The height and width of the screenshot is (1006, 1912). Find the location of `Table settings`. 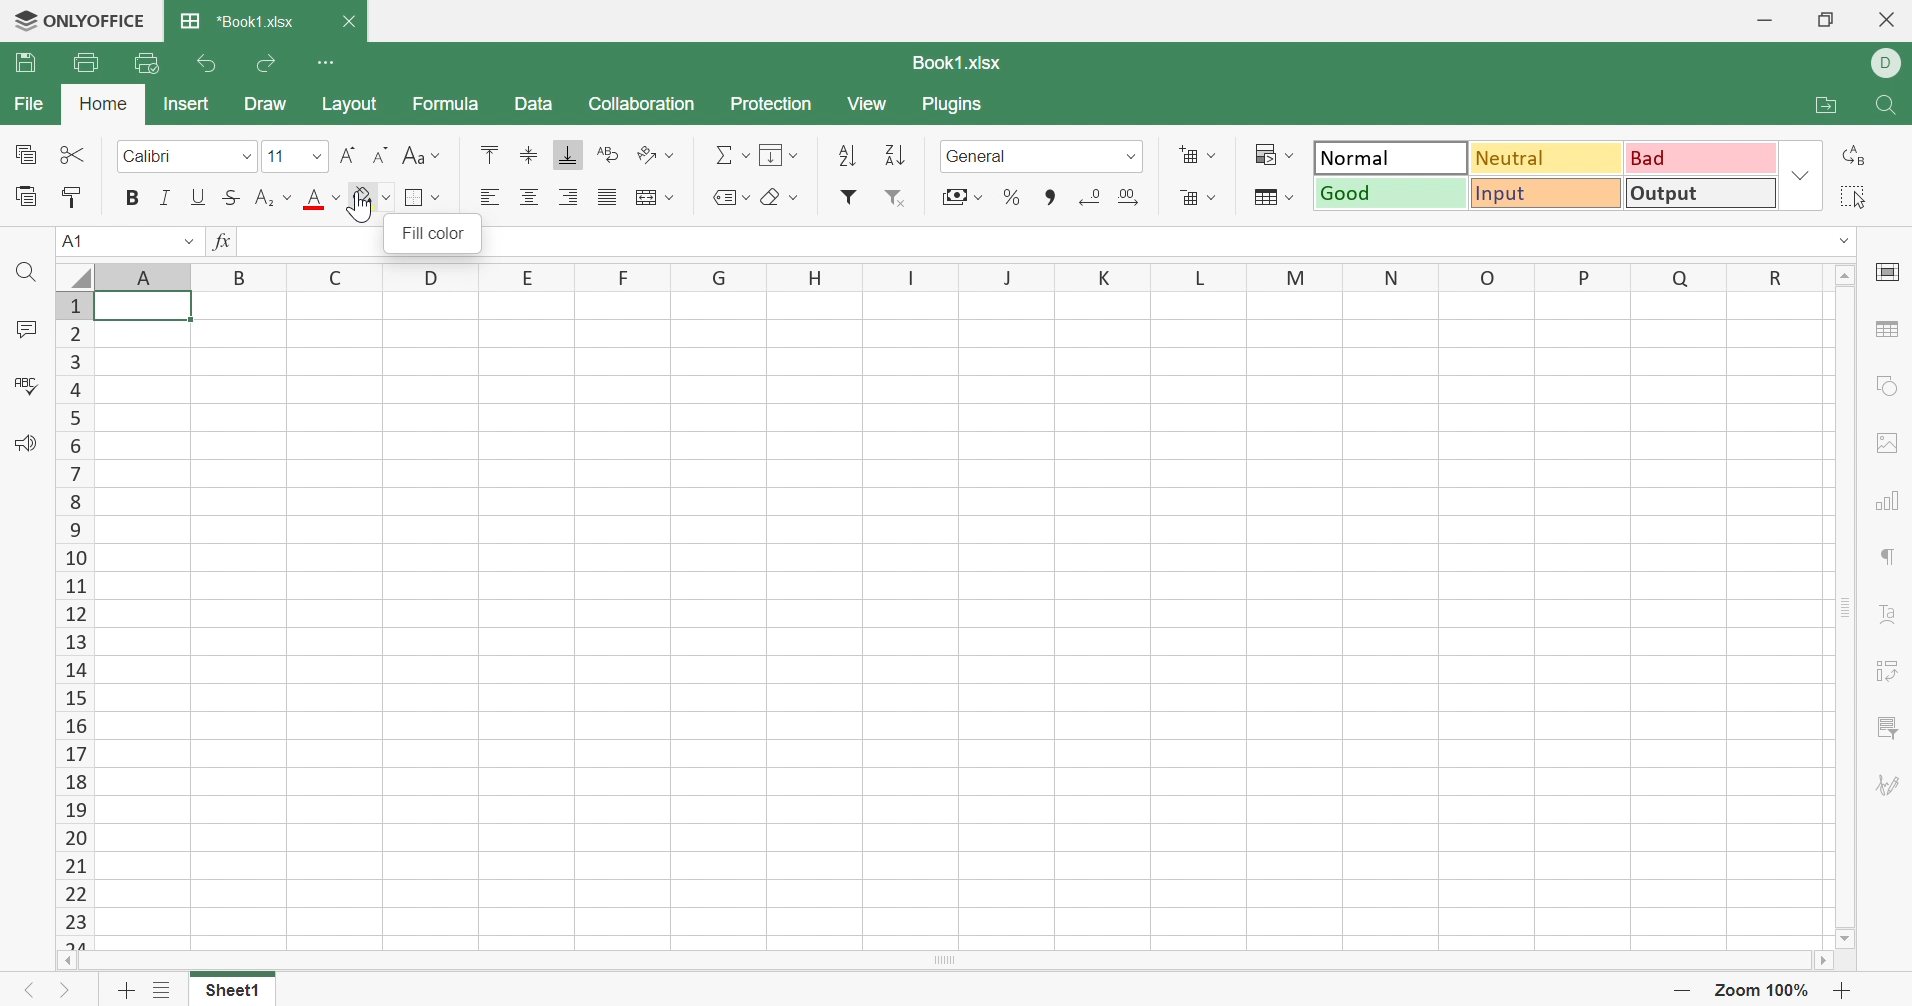

Table settings is located at coordinates (1887, 330).